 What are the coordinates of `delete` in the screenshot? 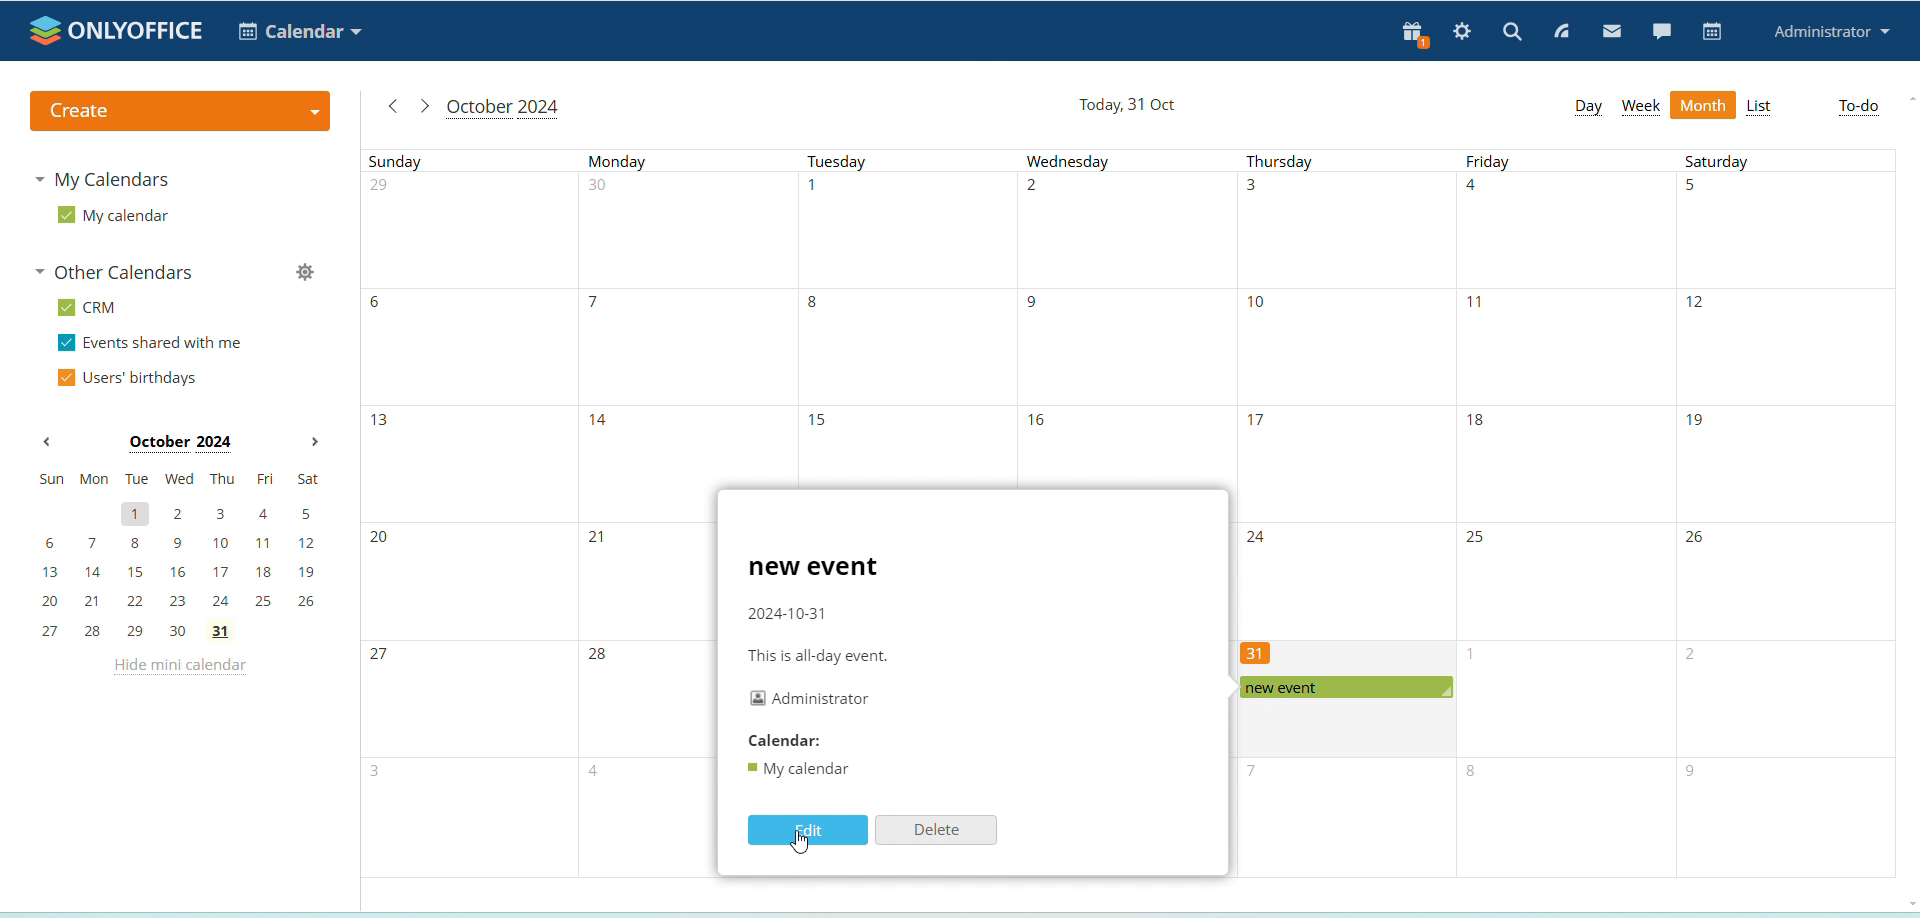 It's located at (936, 829).